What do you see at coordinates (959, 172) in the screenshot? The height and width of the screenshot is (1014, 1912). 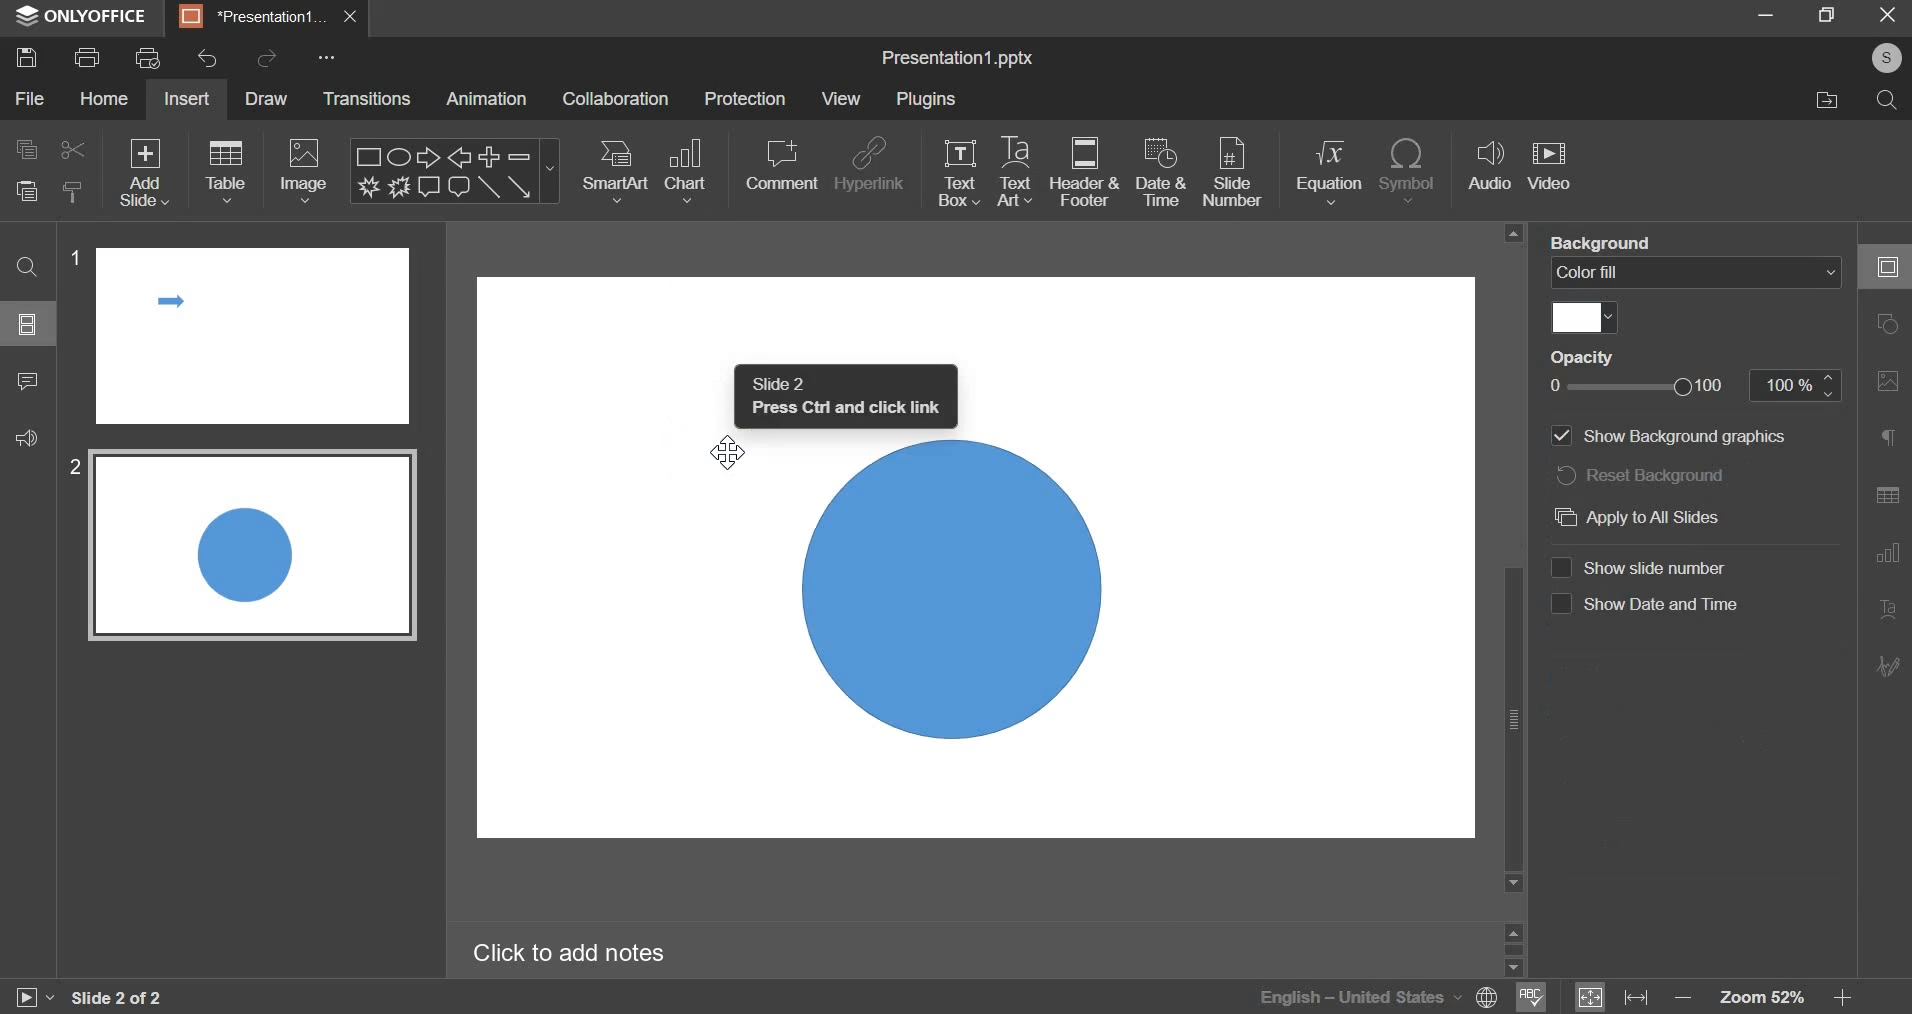 I see `text box` at bounding box center [959, 172].